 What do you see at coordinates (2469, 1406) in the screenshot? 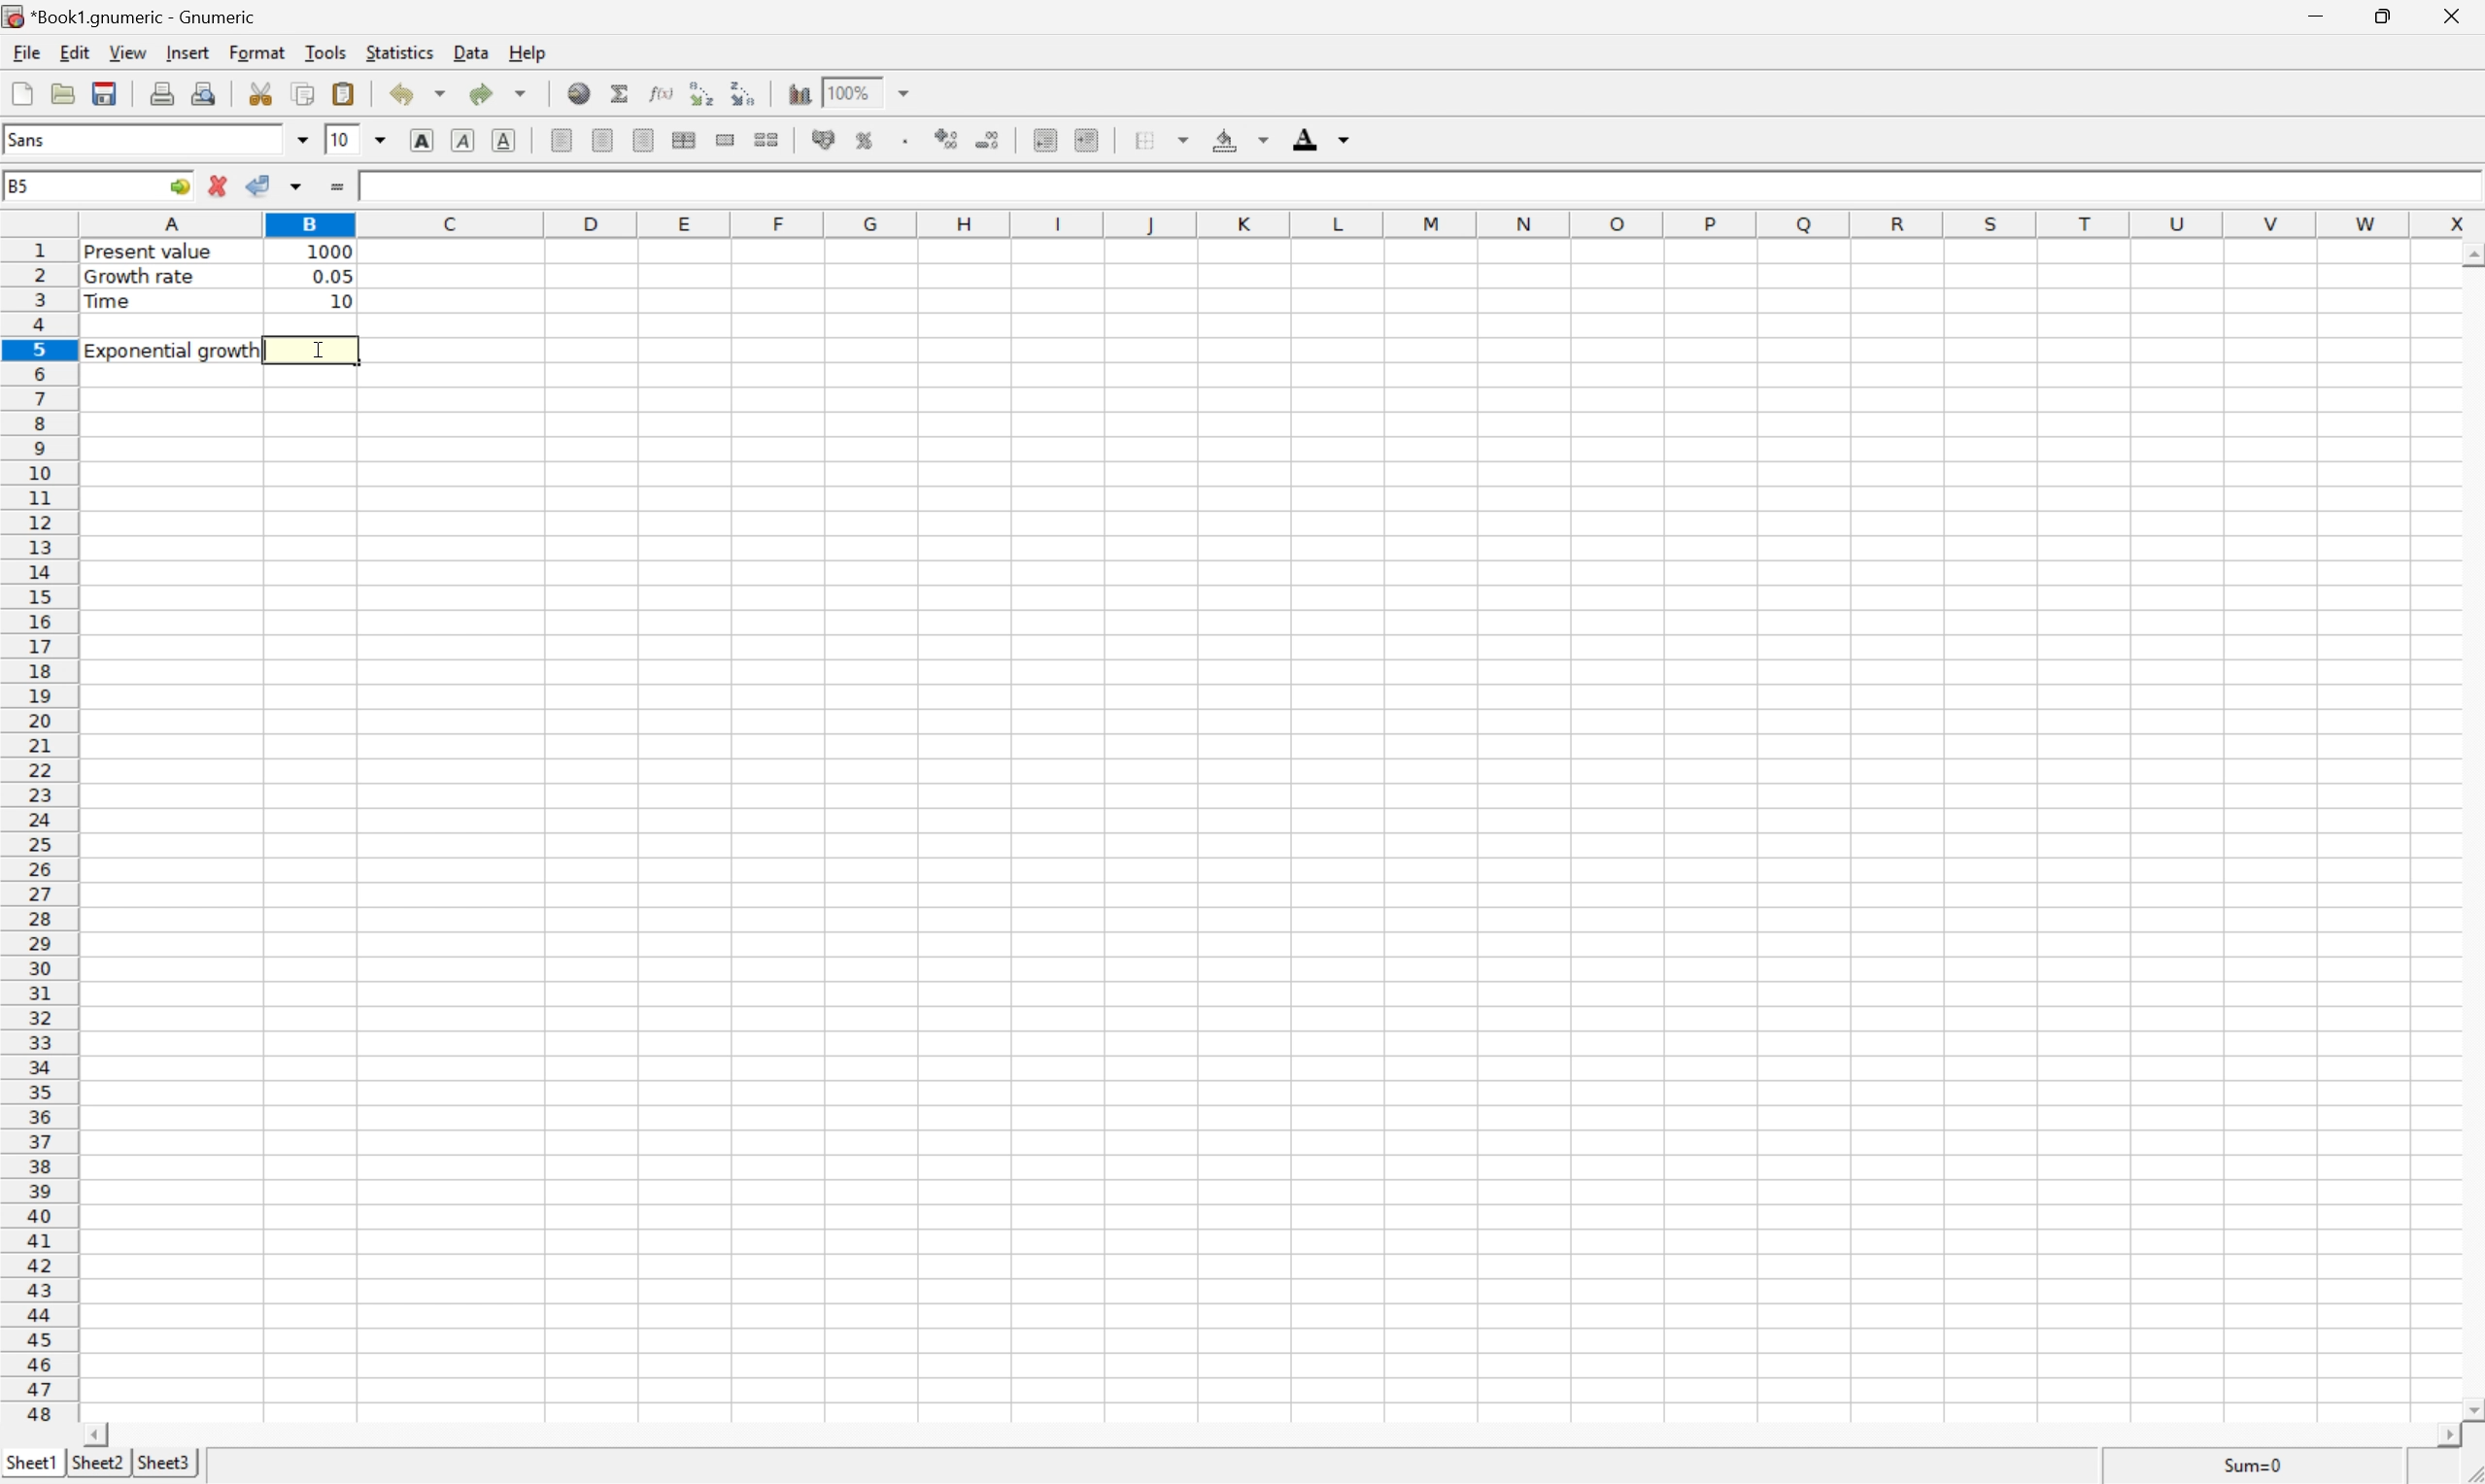
I see `Scroll Down` at bounding box center [2469, 1406].